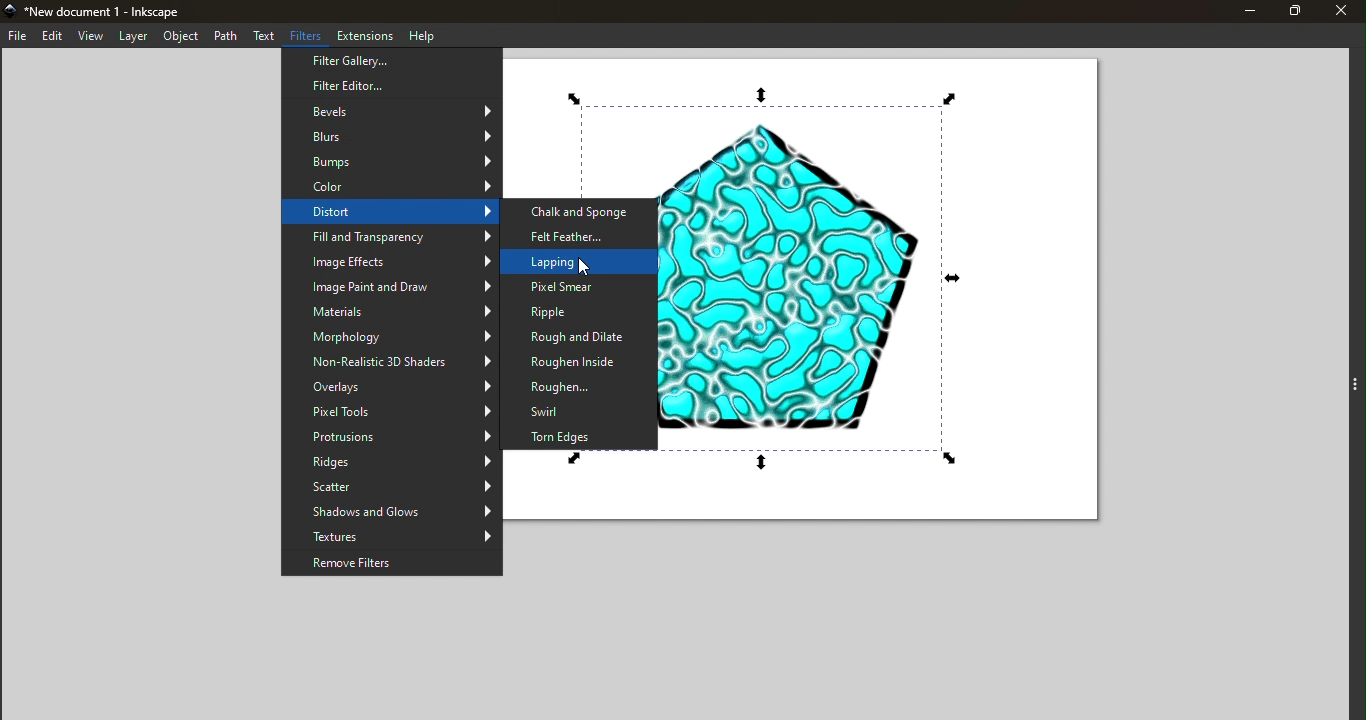 Image resolution: width=1366 pixels, height=720 pixels. What do you see at coordinates (393, 134) in the screenshot?
I see `Blurs` at bounding box center [393, 134].